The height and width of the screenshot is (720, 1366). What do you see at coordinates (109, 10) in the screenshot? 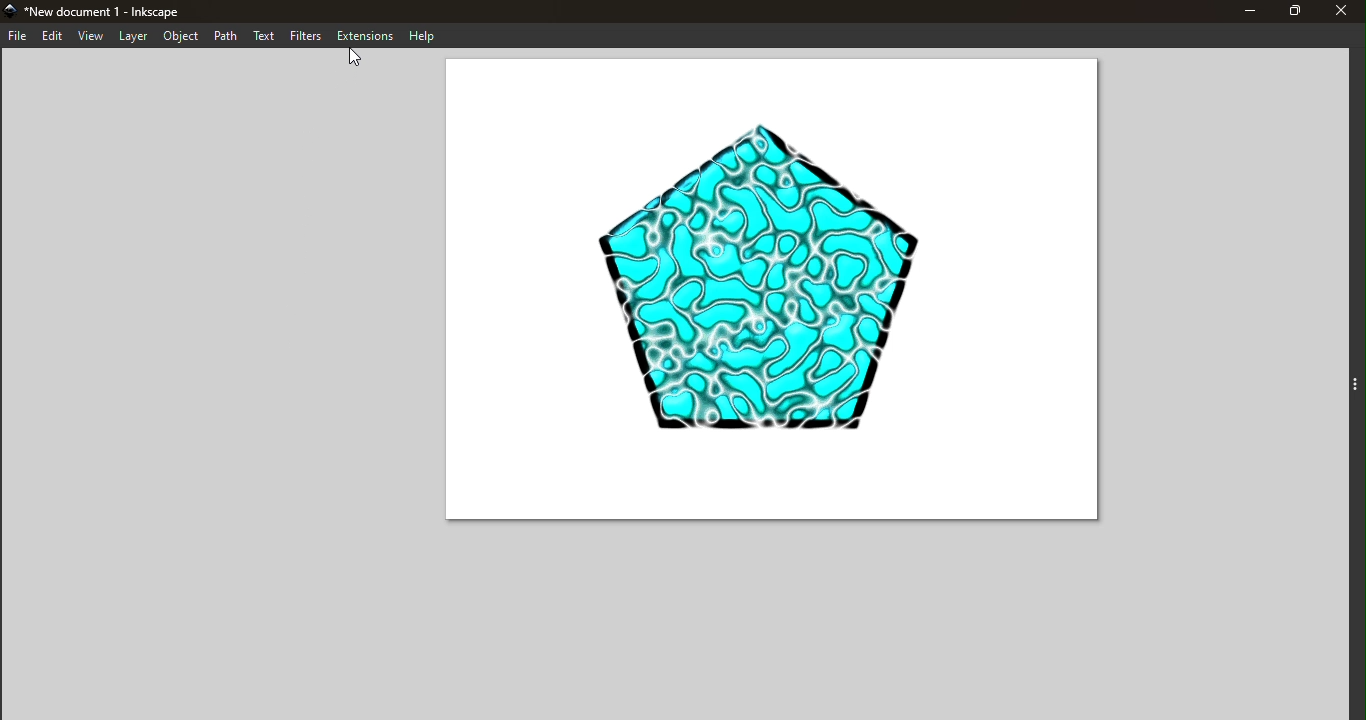
I see `New document 1 - Inkscape` at bounding box center [109, 10].